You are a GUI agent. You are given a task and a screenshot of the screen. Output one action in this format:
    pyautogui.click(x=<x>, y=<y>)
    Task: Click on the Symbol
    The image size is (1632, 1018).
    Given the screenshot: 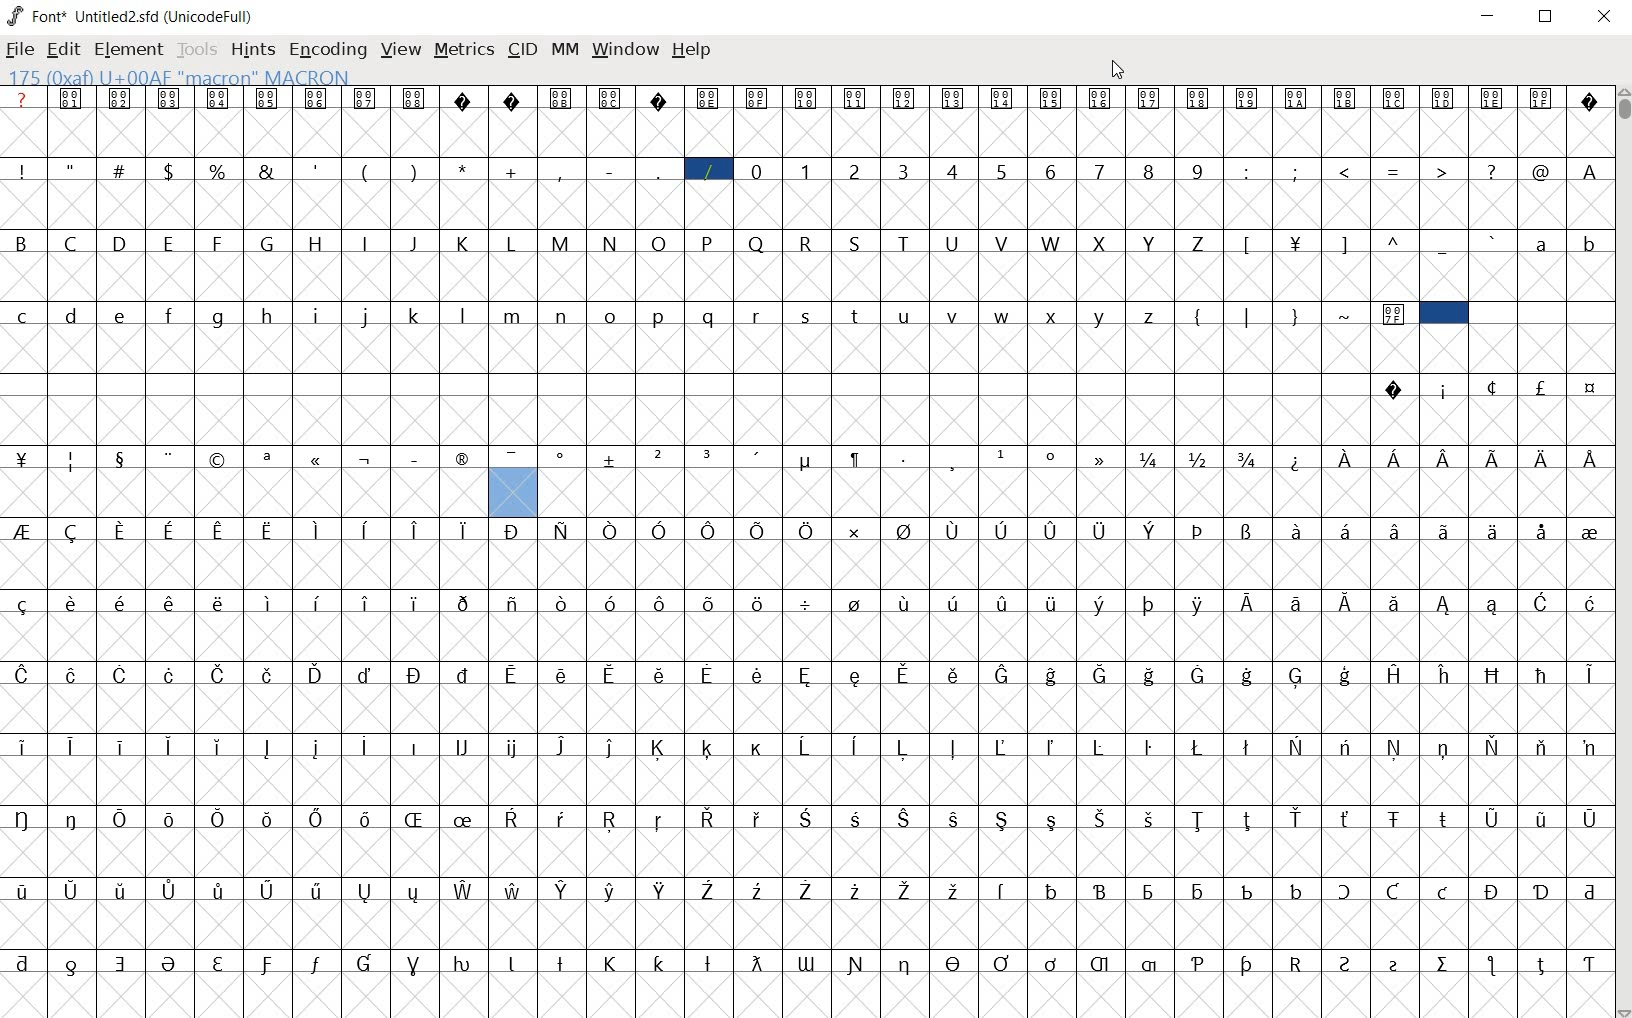 What is the action you would take?
    pyautogui.click(x=1150, y=673)
    